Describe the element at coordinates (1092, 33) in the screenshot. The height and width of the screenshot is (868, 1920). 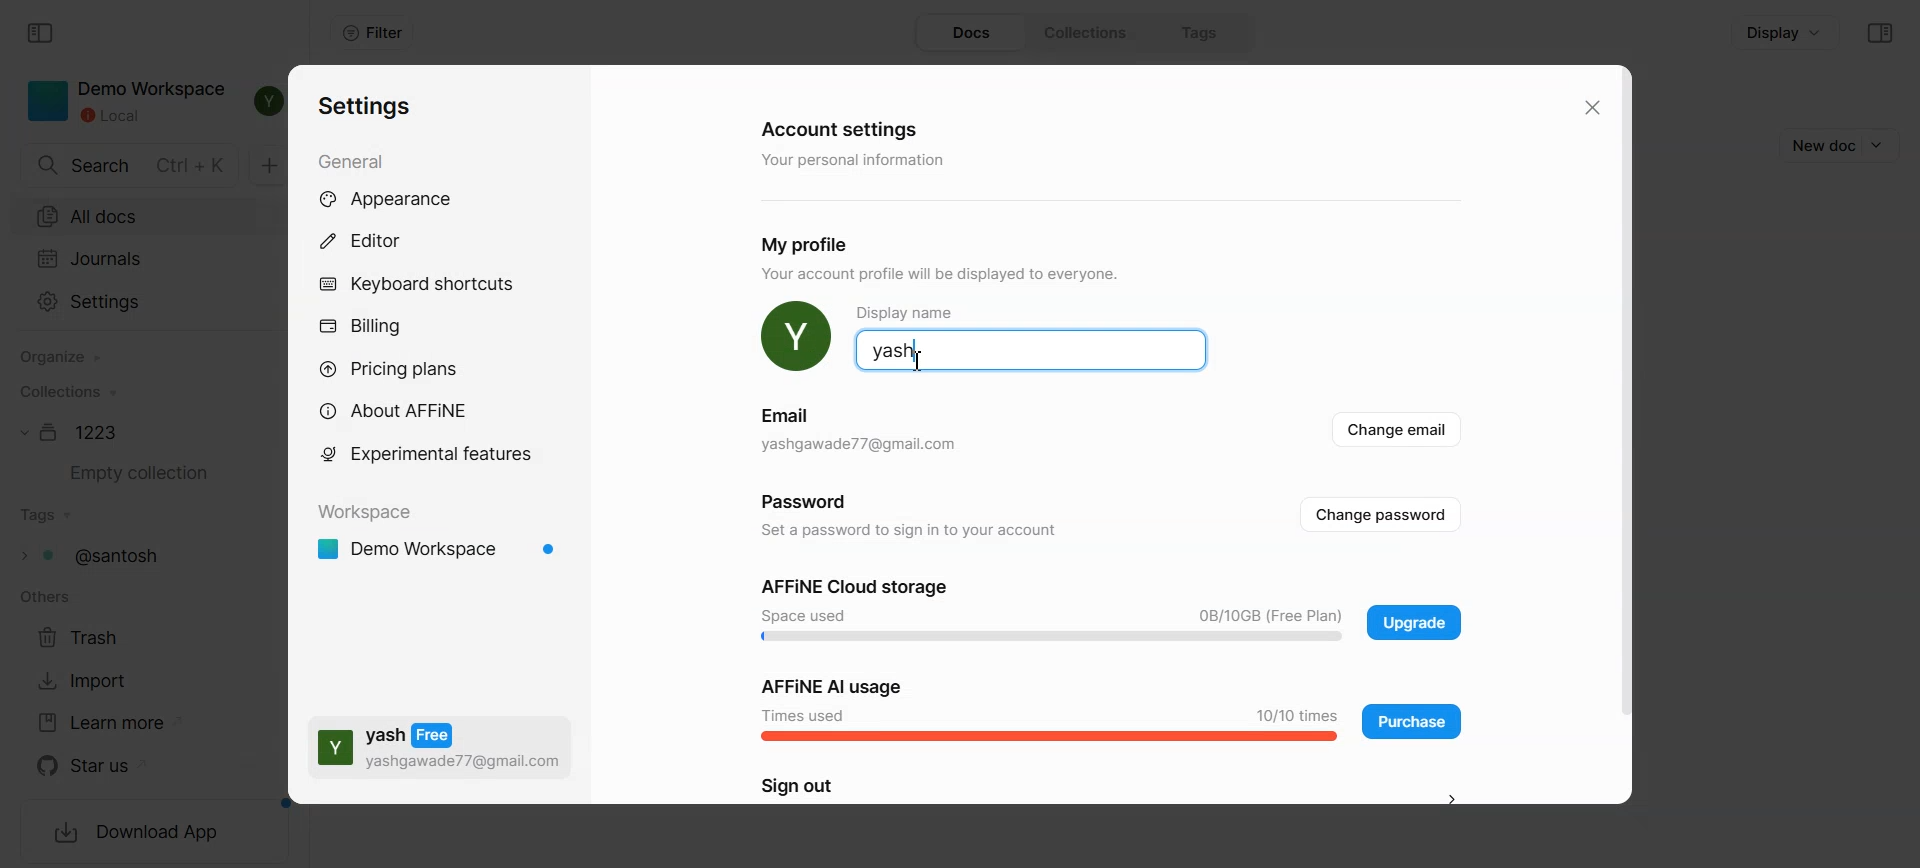
I see `Collections` at that location.